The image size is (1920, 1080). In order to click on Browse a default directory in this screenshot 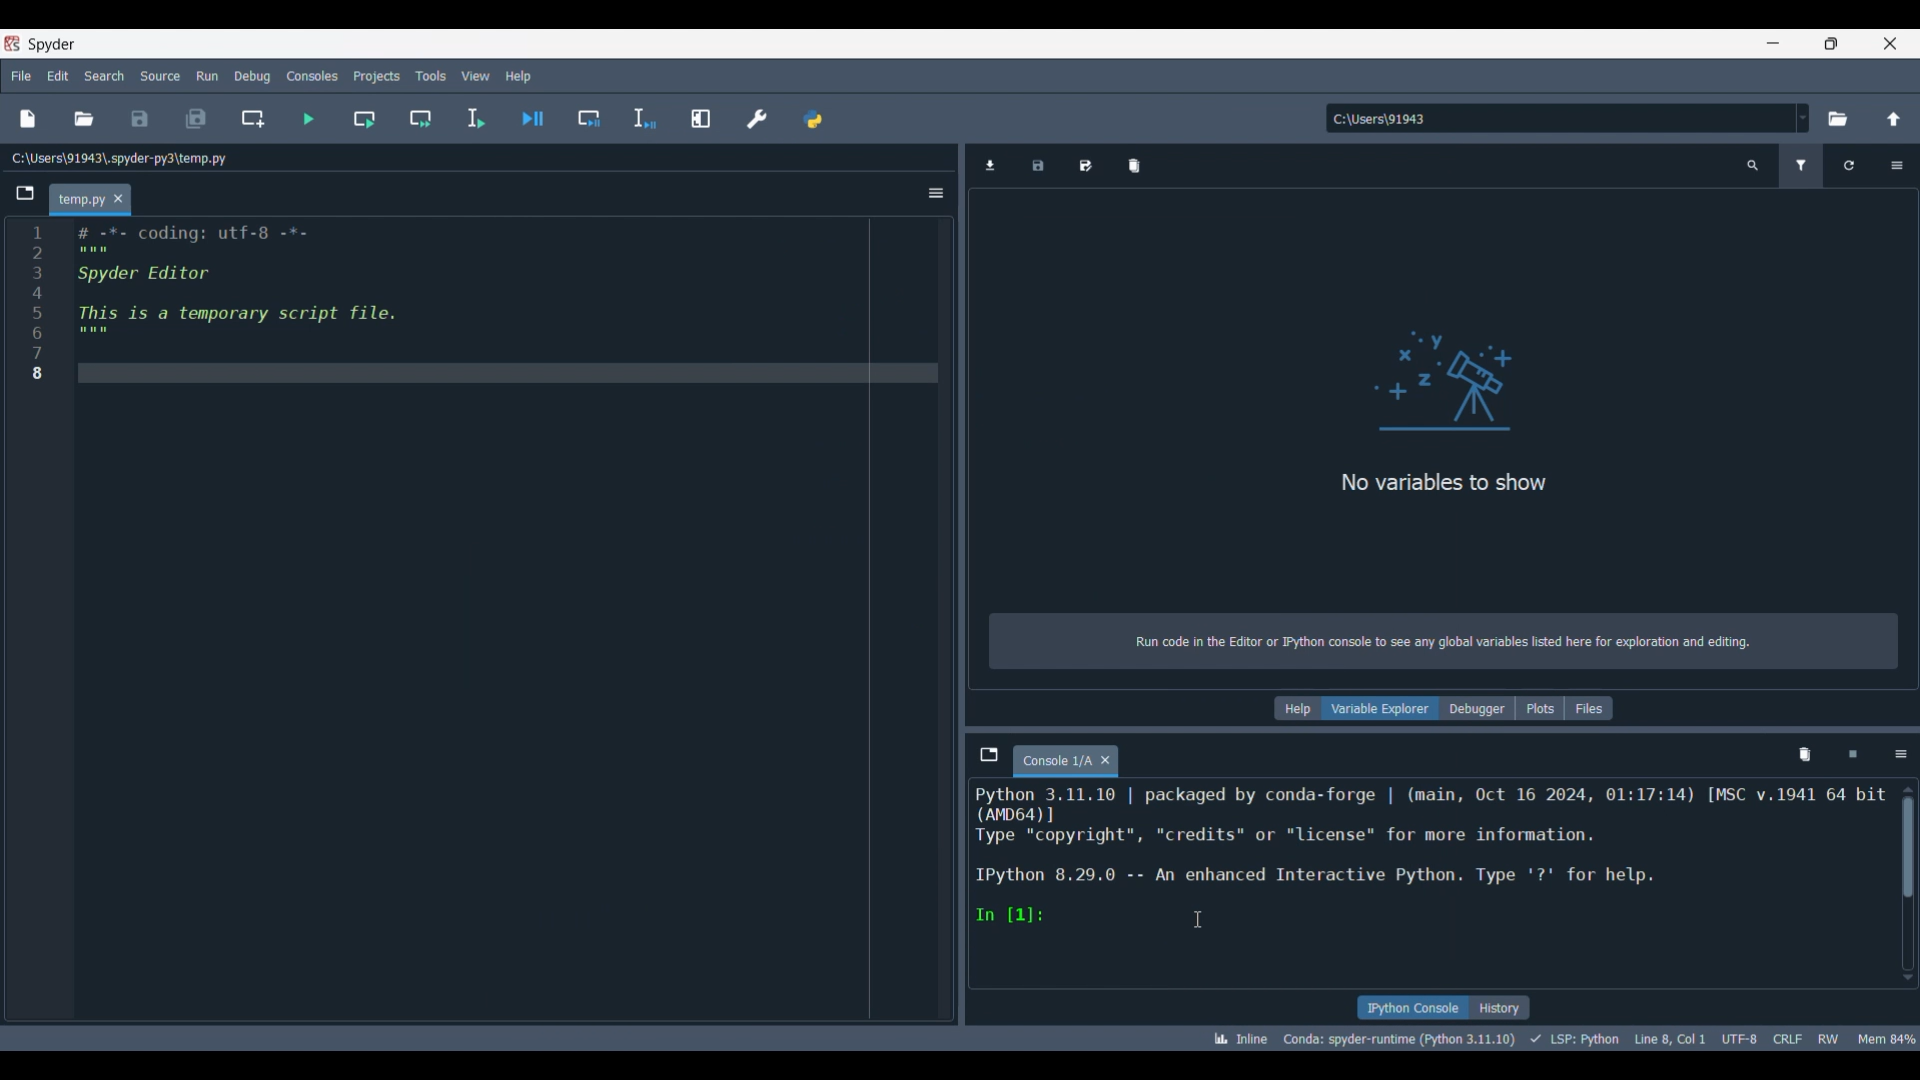, I will do `click(1838, 119)`.